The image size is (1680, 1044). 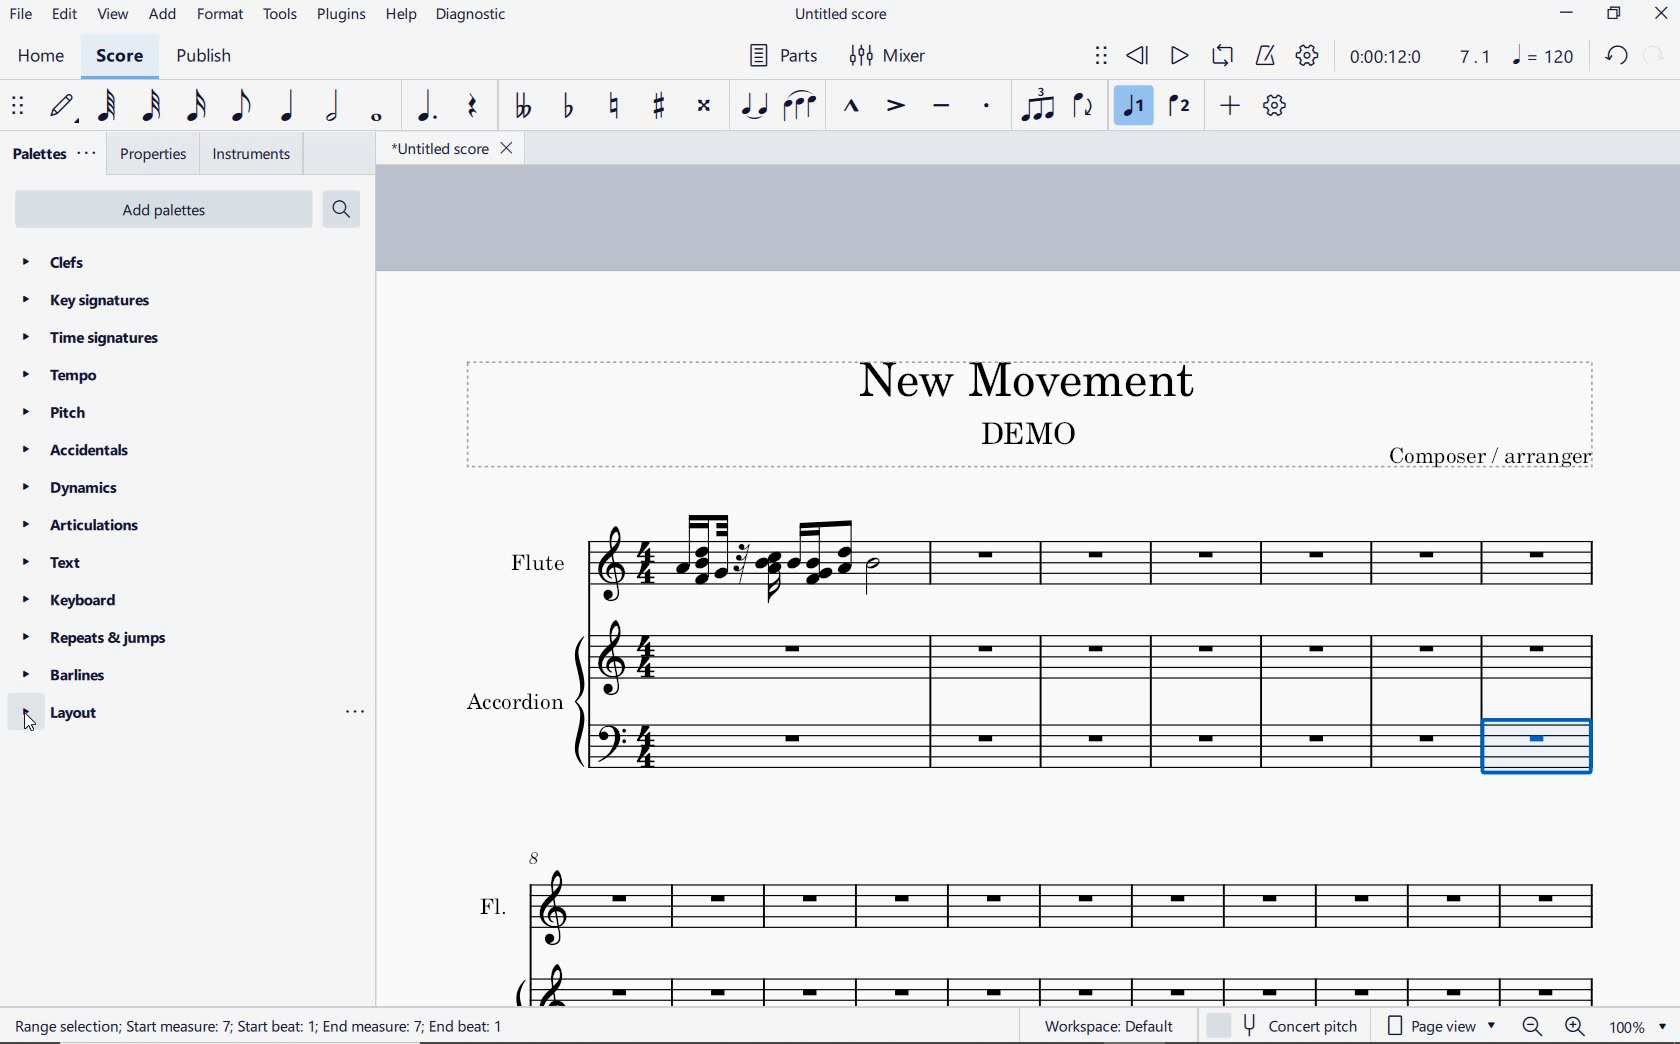 I want to click on 32nd note, so click(x=150, y=107).